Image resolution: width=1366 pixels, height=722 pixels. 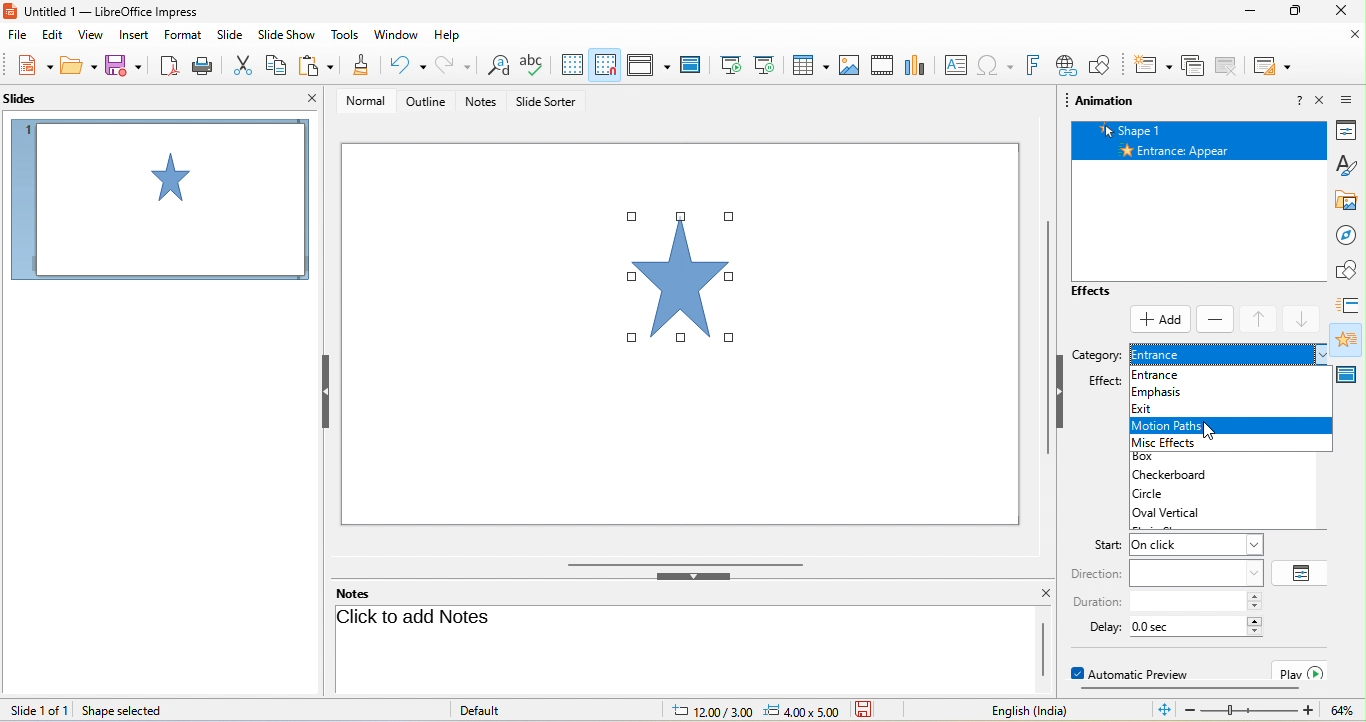 What do you see at coordinates (1097, 357) in the screenshot?
I see `category` at bounding box center [1097, 357].